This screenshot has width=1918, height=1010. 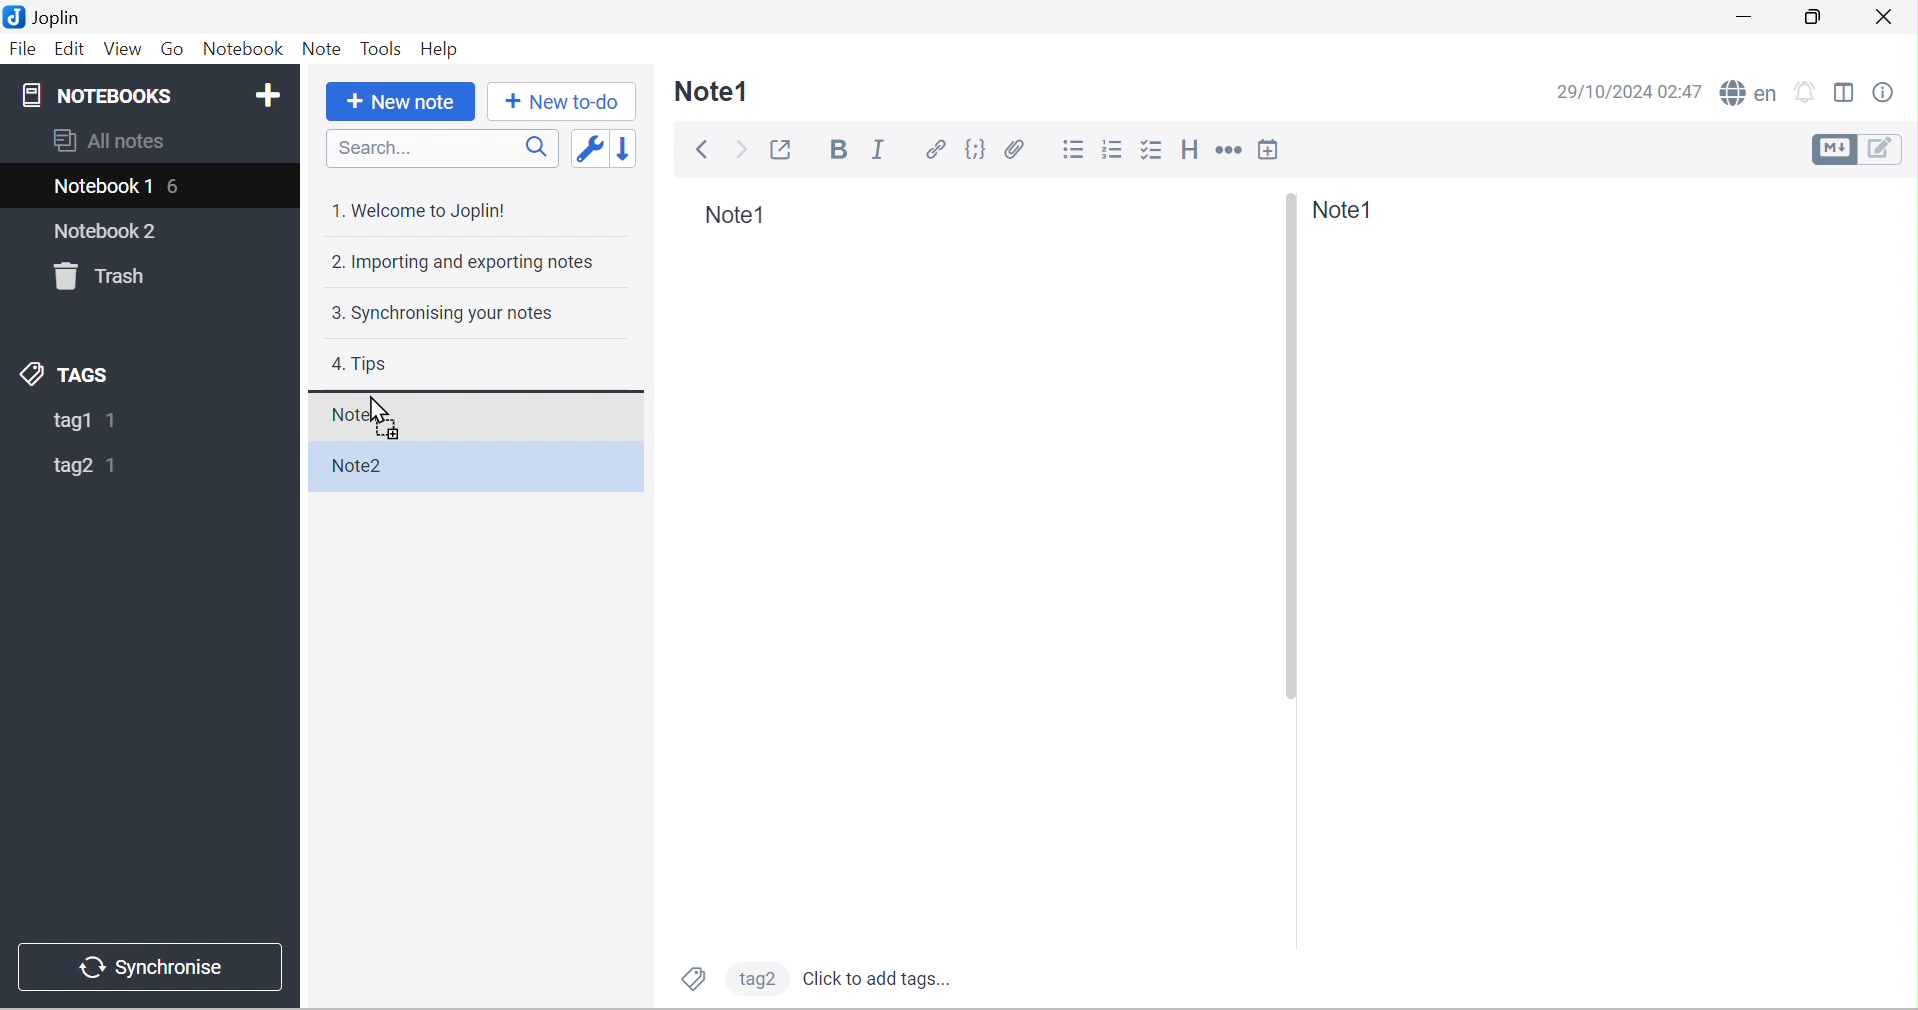 I want to click on Tools, so click(x=383, y=50).